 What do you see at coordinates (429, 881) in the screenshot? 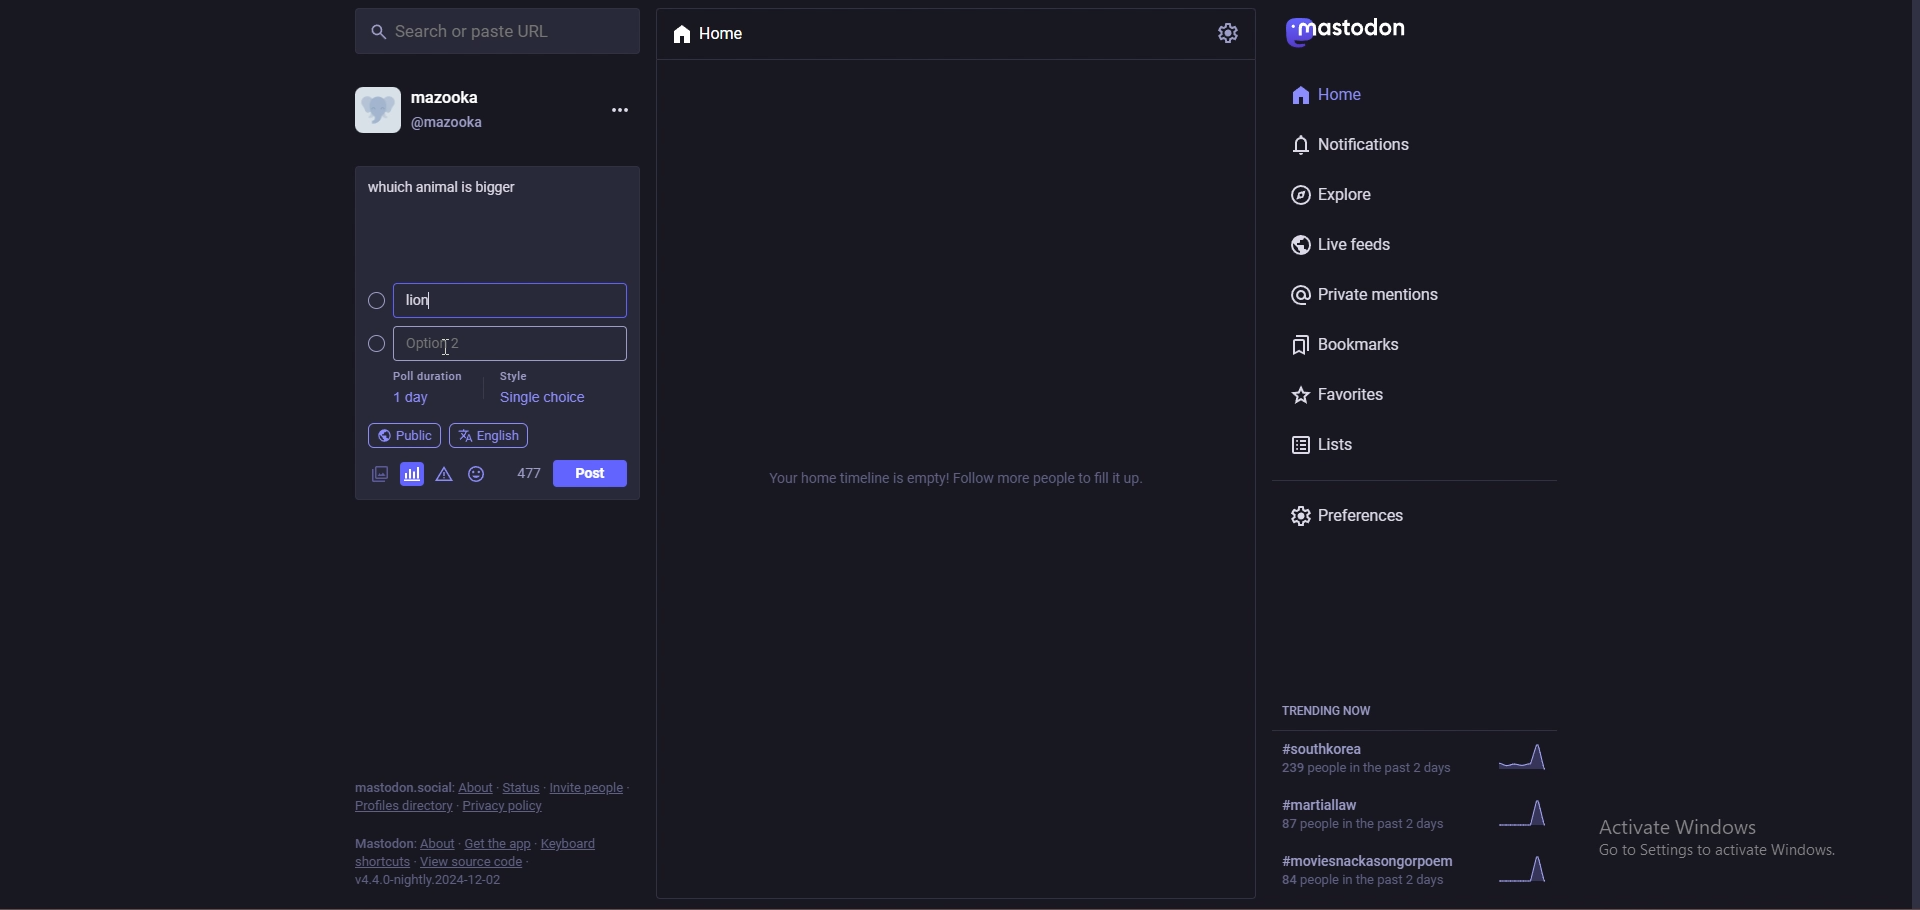
I see `v4.4.0-nightly.2024-12-02` at bounding box center [429, 881].